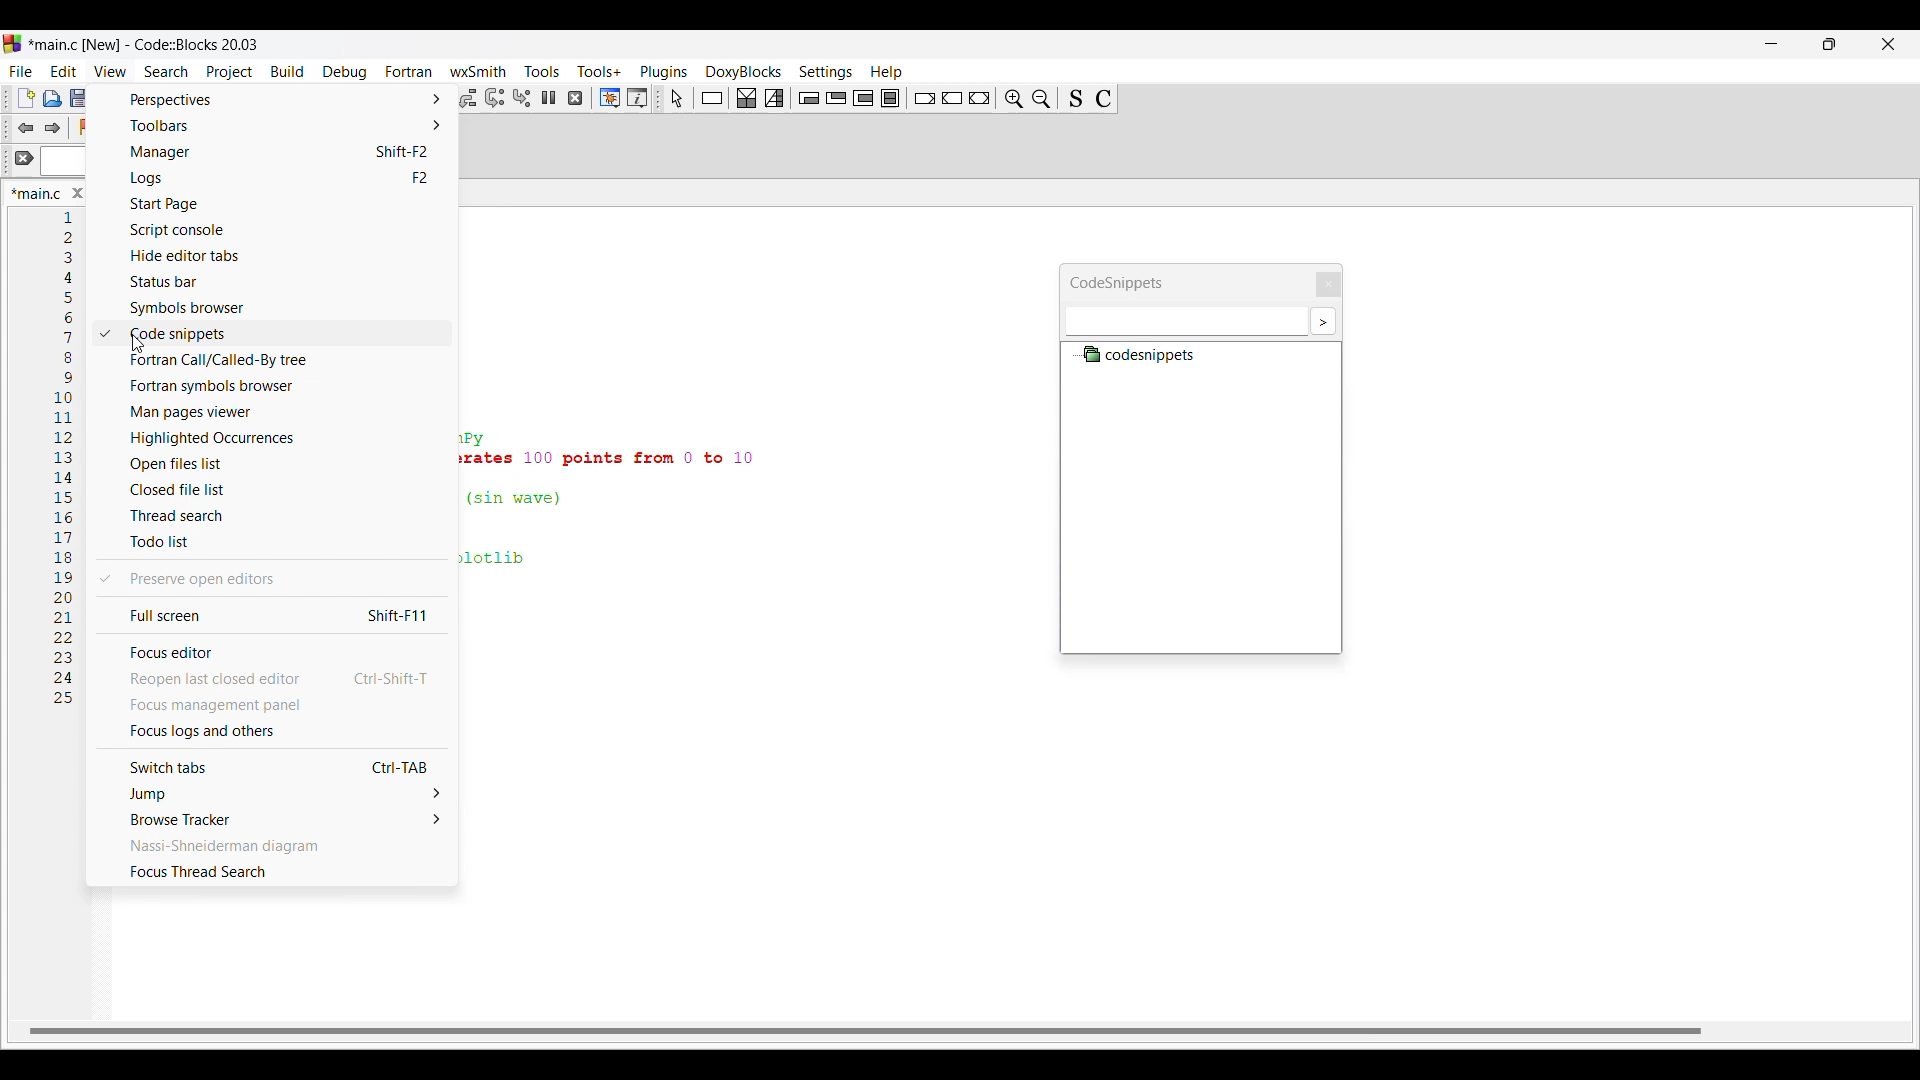 The image size is (1920, 1080). I want to click on Continue instruction, so click(952, 98).